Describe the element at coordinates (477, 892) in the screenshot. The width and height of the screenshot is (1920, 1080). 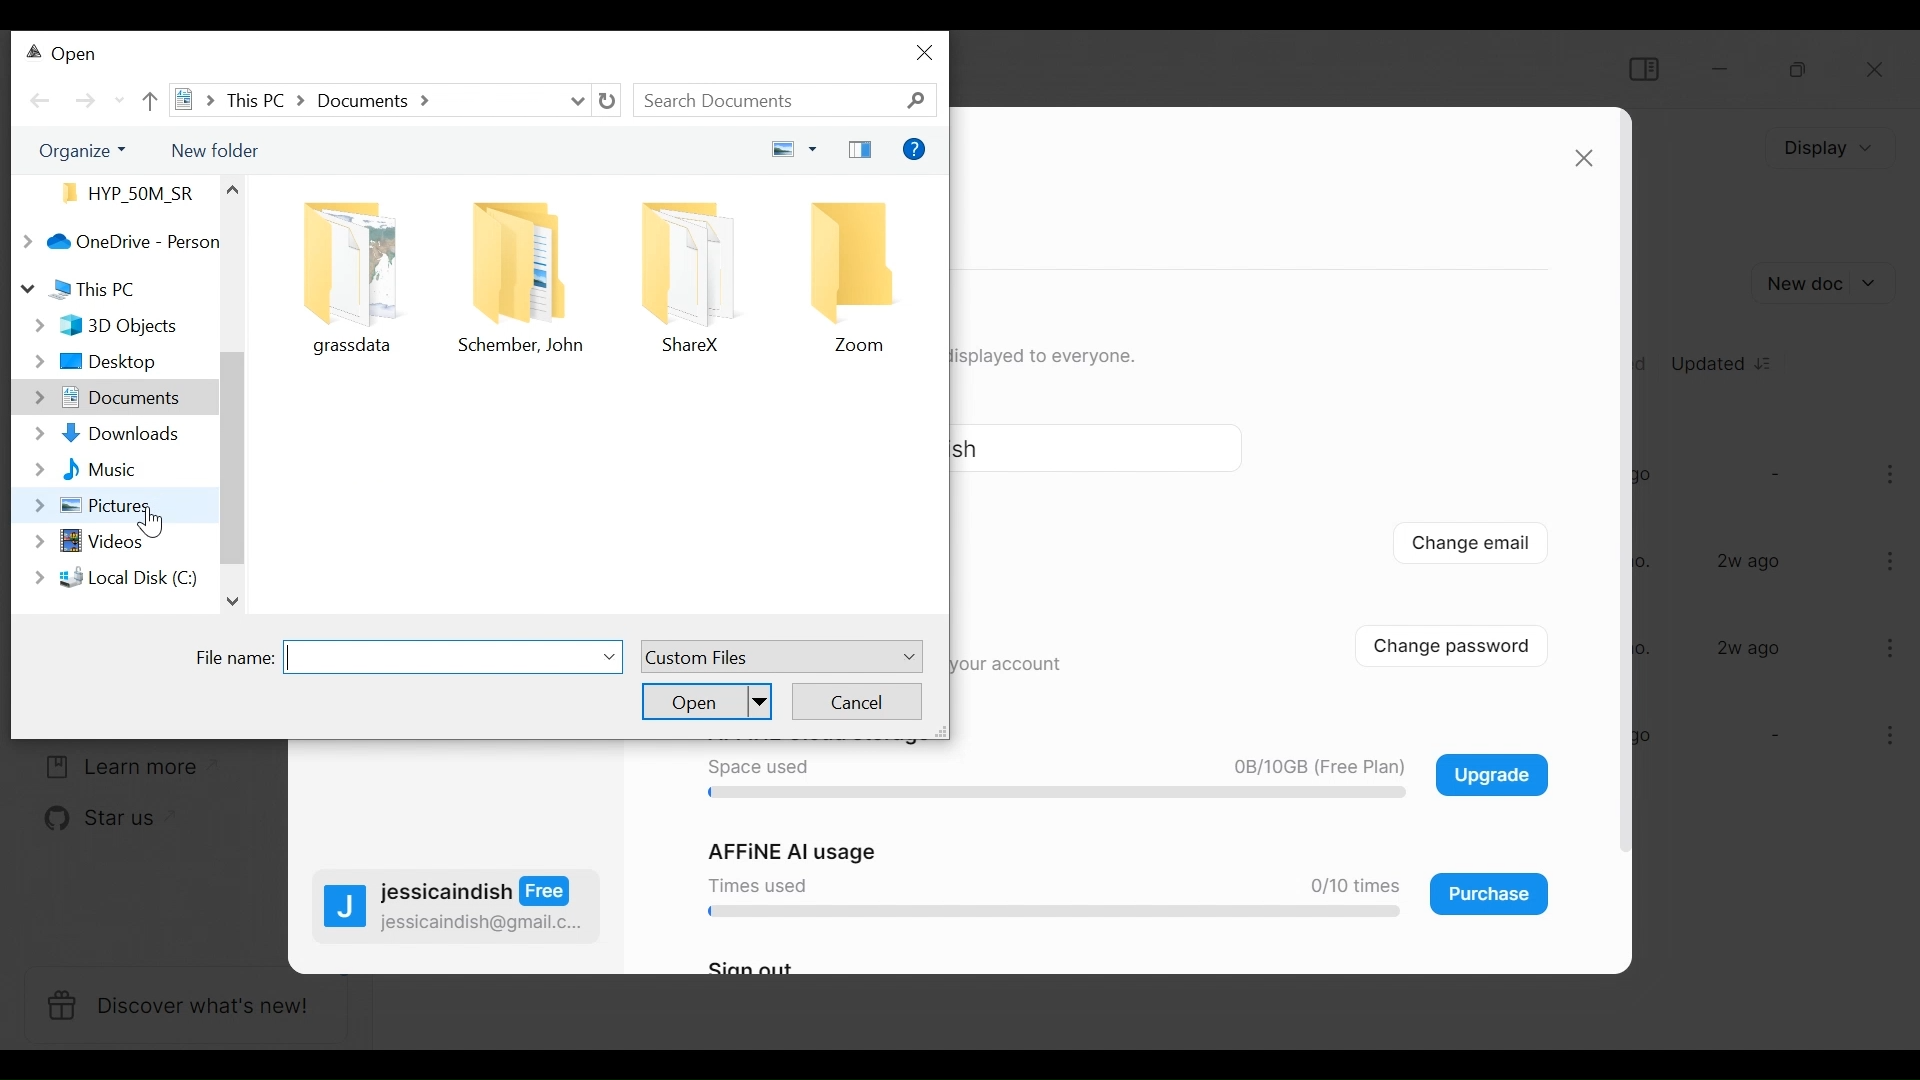
I see `jessicaindish` at that location.